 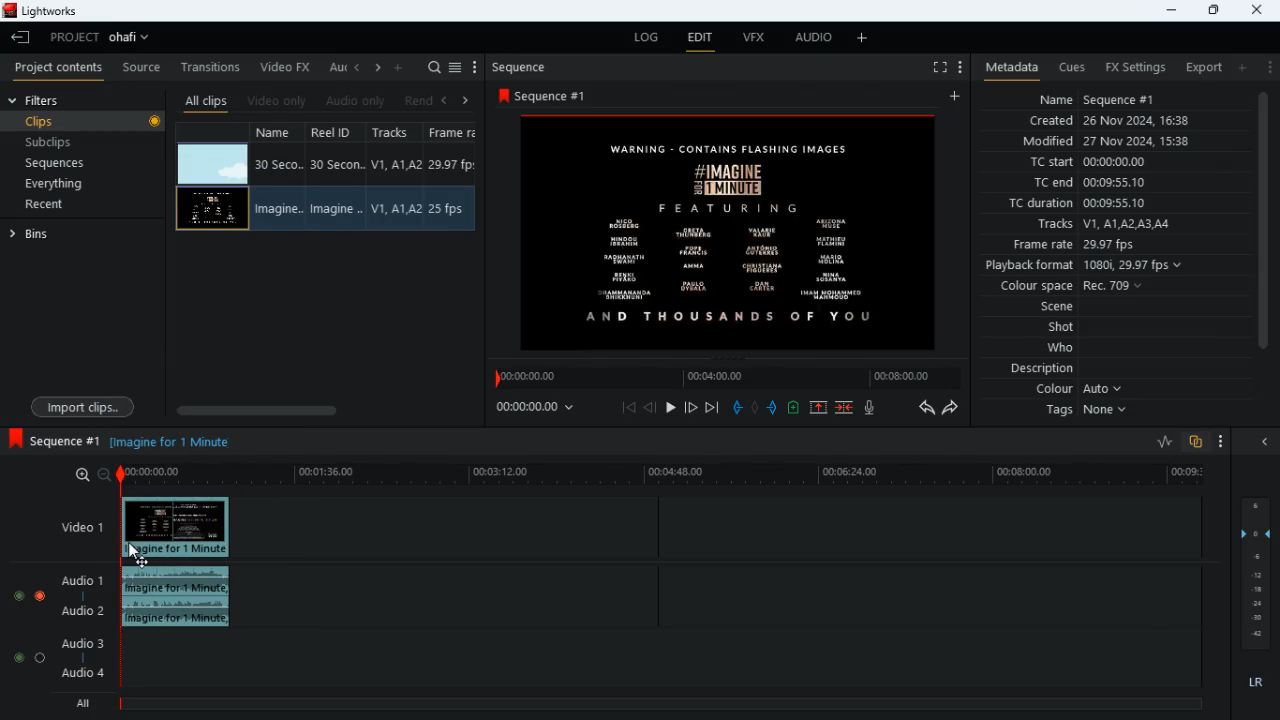 What do you see at coordinates (956, 411) in the screenshot?
I see `forward` at bounding box center [956, 411].